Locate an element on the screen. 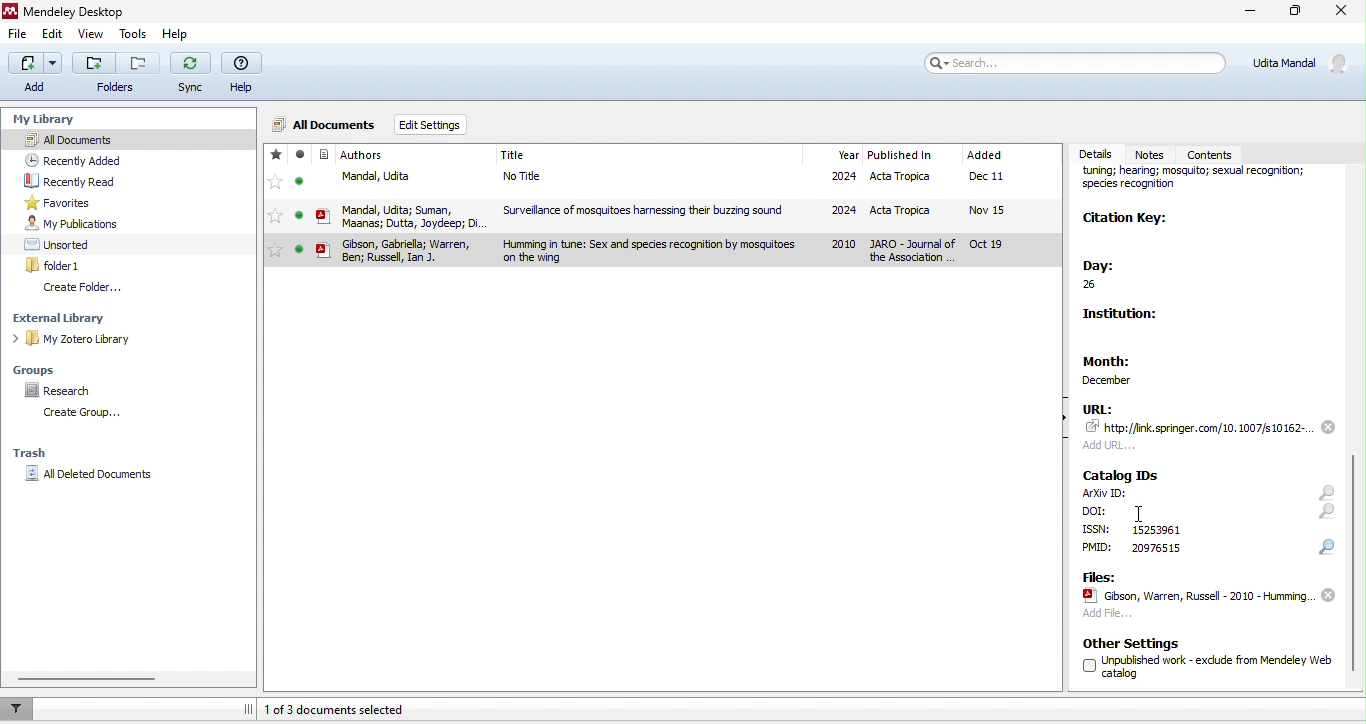 The height and width of the screenshot is (724, 1366). research is located at coordinates (63, 391).